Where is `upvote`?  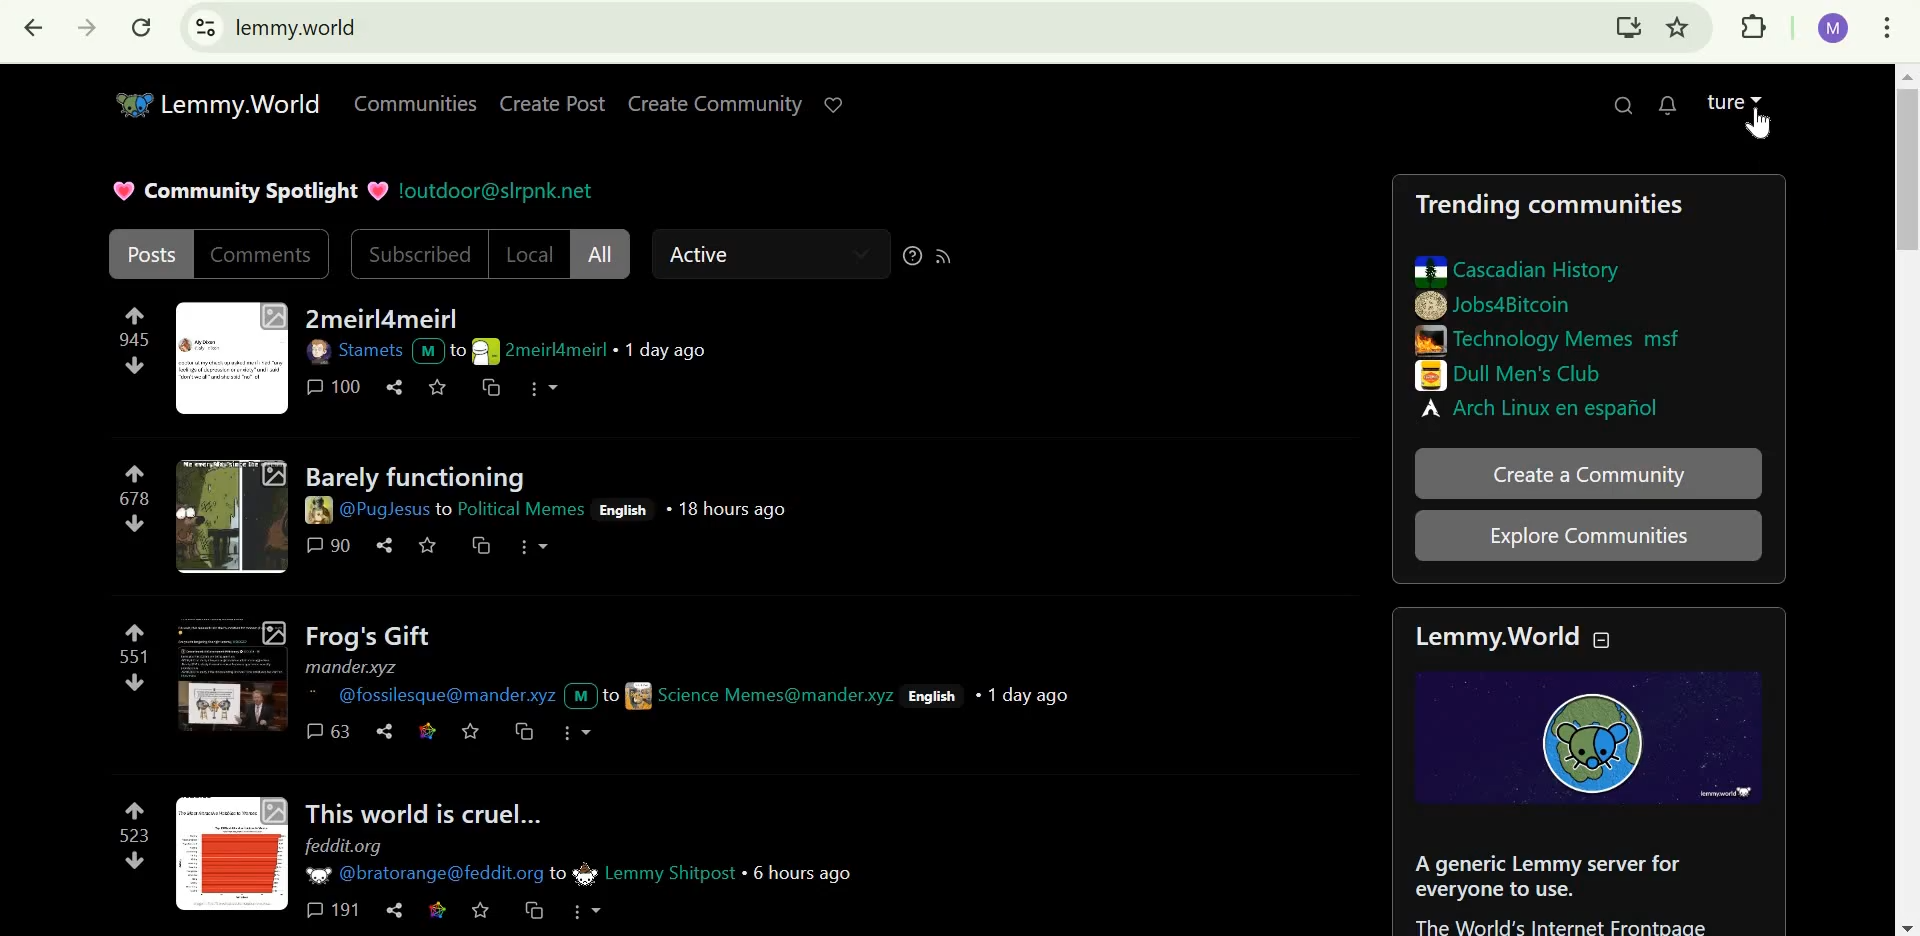
upvote is located at coordinates (133, 632).